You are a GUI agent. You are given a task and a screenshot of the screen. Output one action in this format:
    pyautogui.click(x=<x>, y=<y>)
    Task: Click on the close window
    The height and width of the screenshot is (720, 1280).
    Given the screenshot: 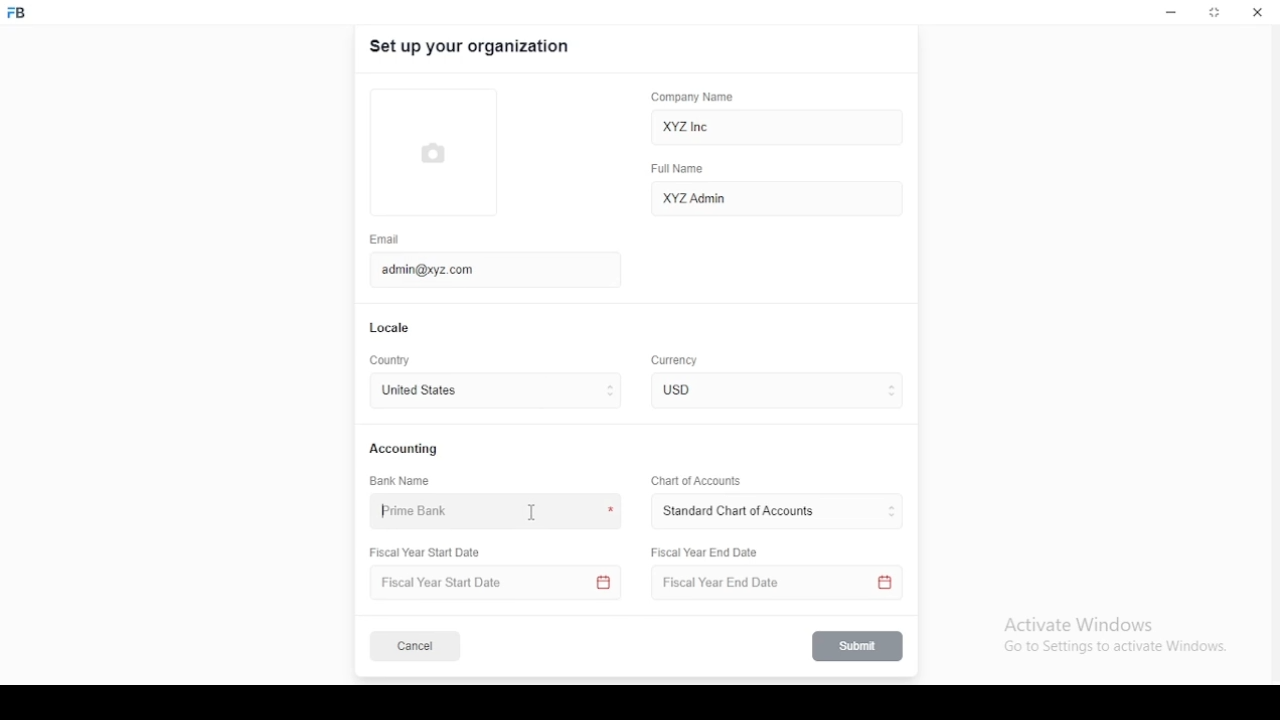 What is the action you would take?
    pyautogui.click(x=1255, y=12)
    